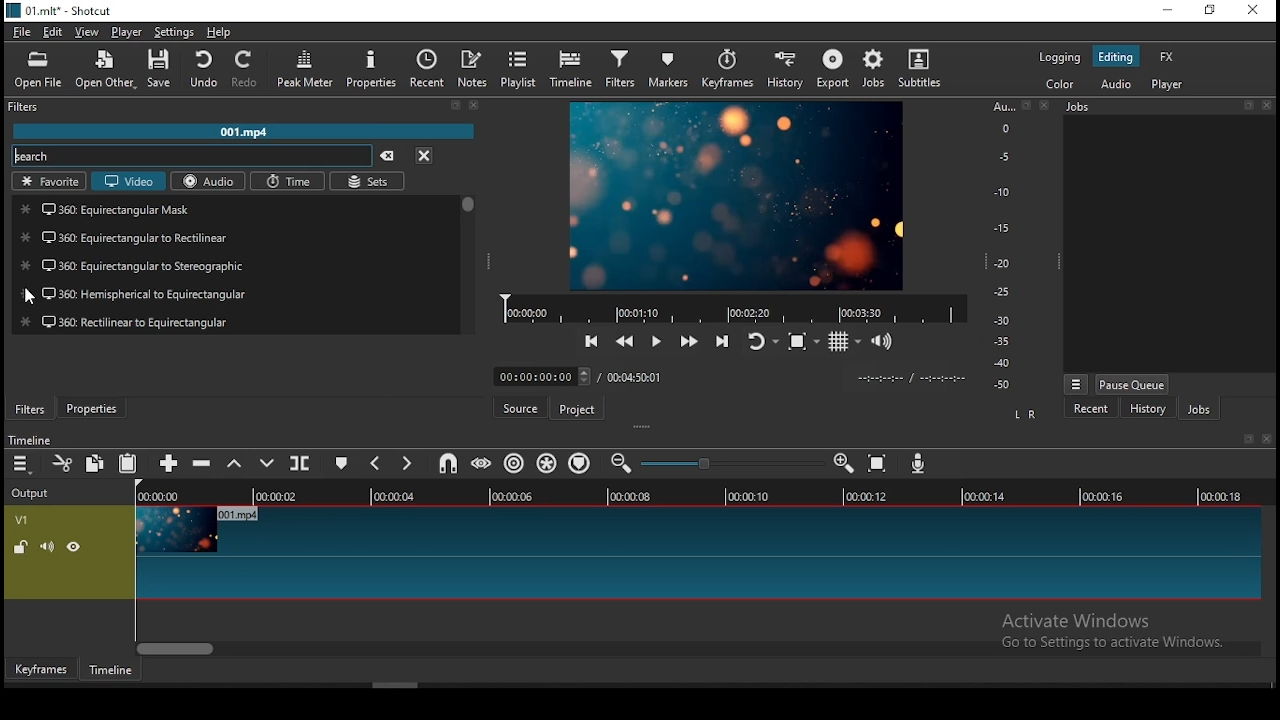  What do you see at coordinates (92, 409) in the screenshot?
I see `properties` at bounding box center [92, 409].